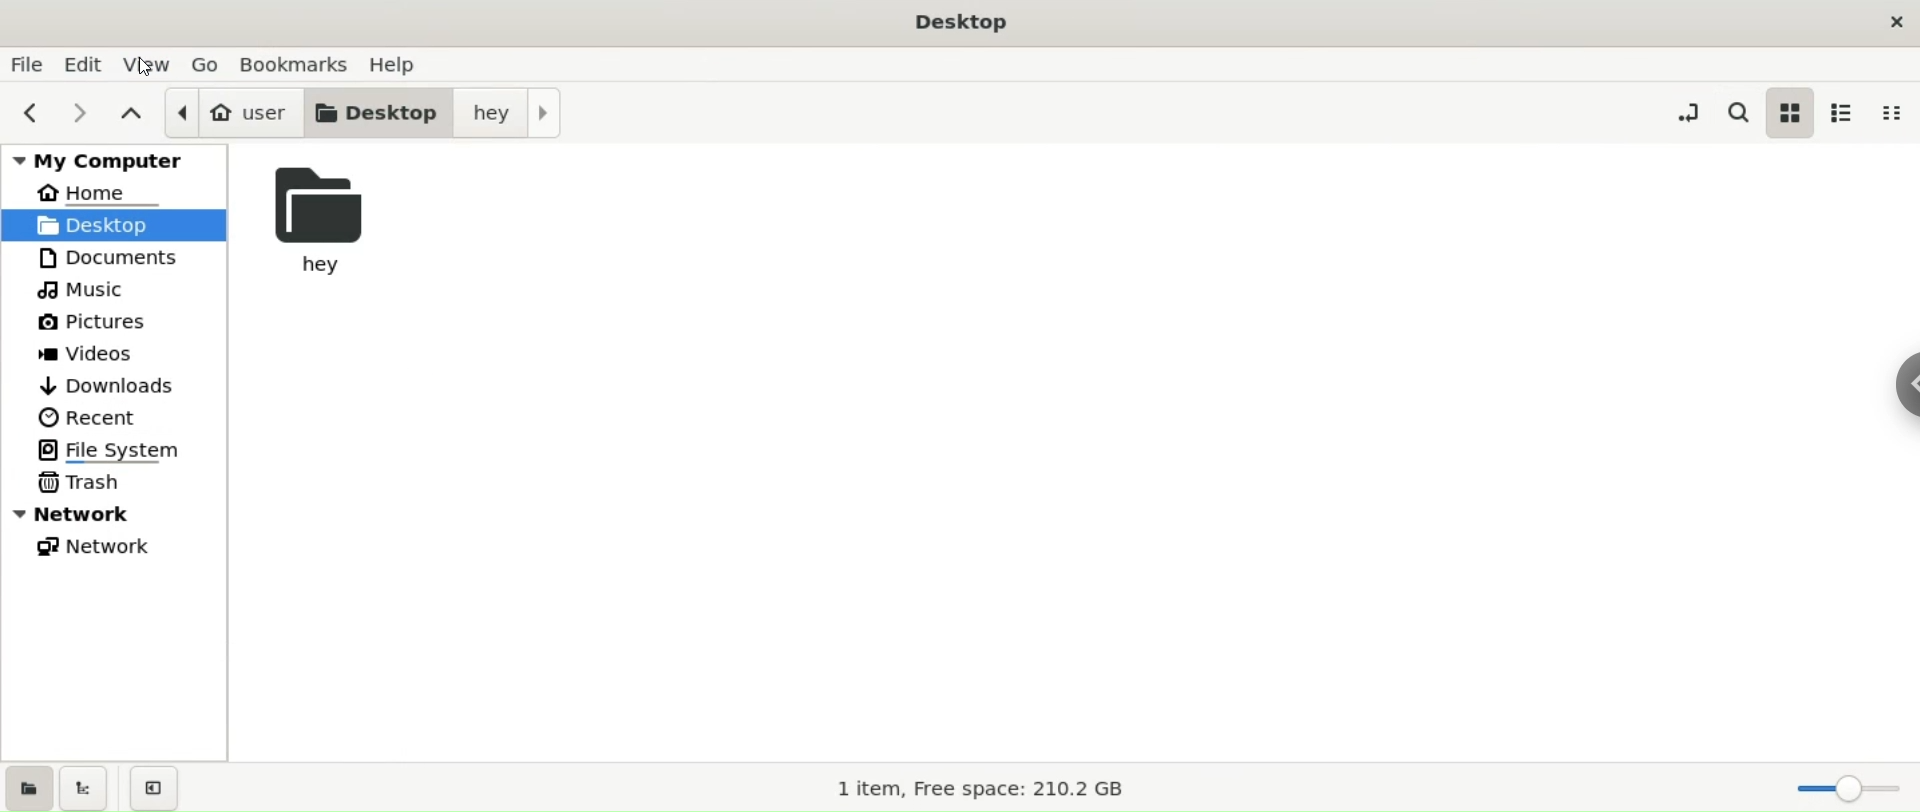 Image resolution: width=1920 pixels, height=812 pixels. Describe the element at coordinates (334, 218) in the screenshot. I see `hey` at that location.